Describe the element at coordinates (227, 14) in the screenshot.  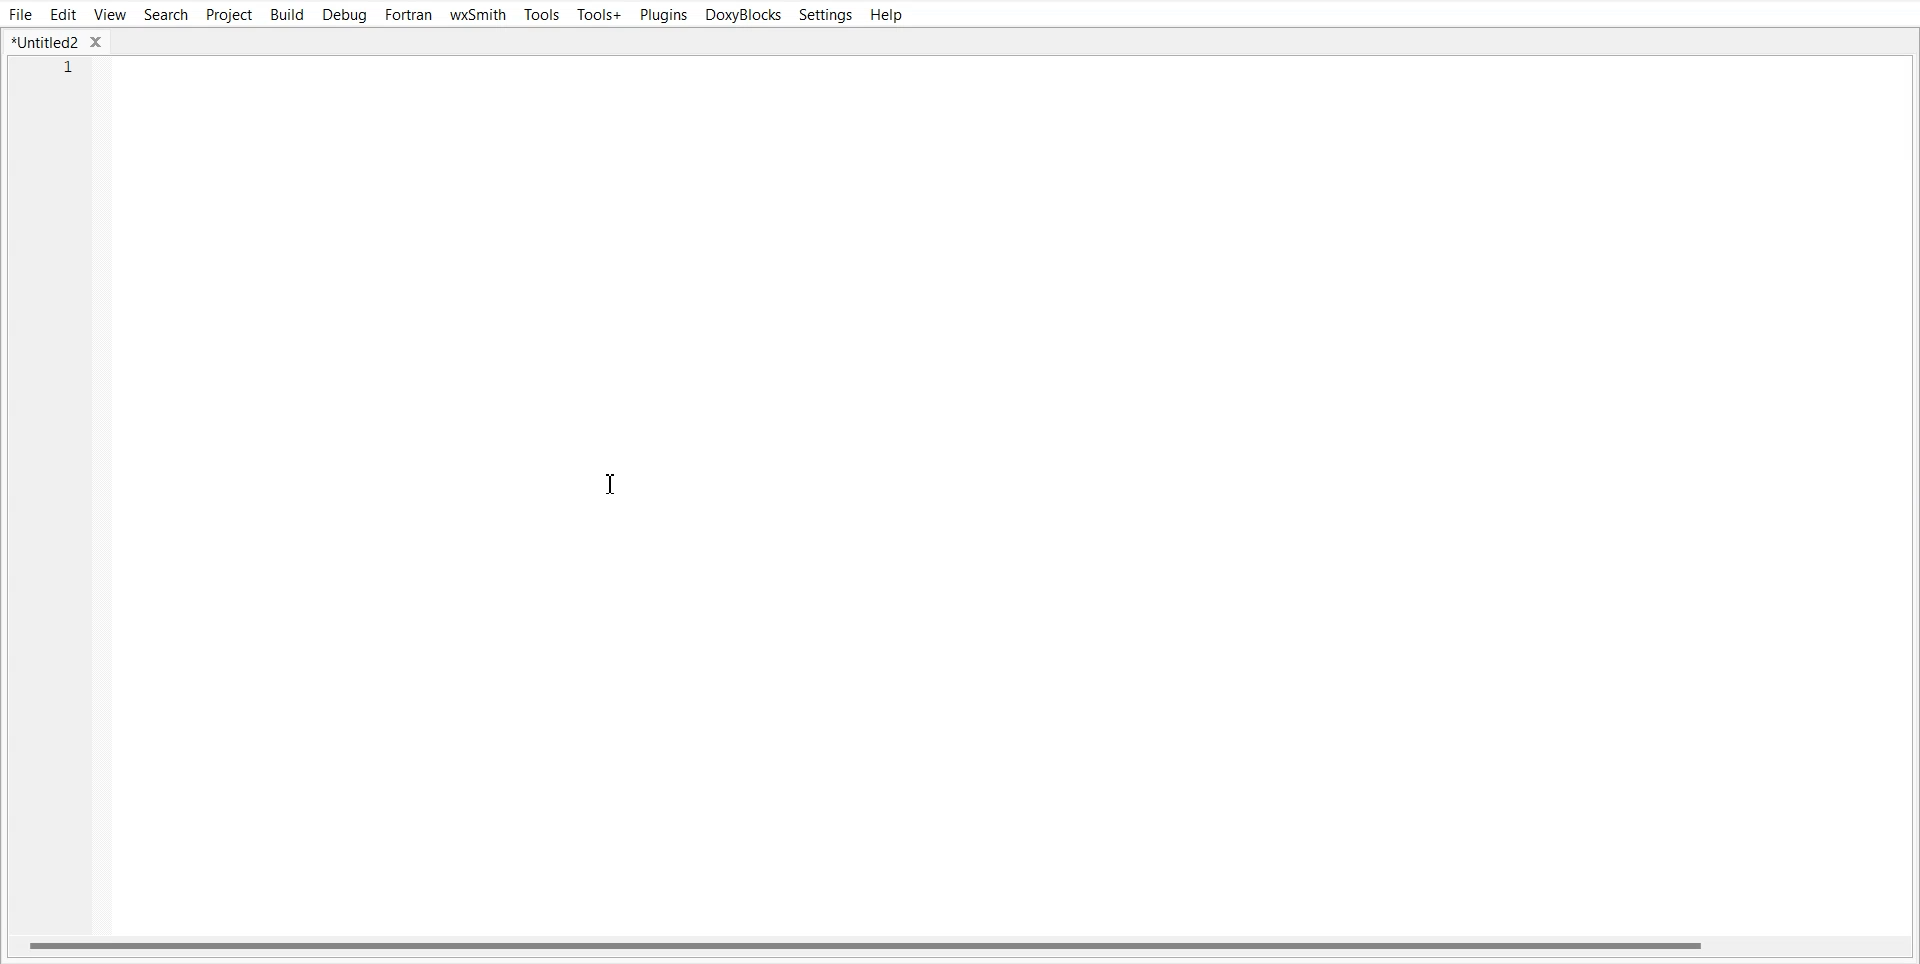
I see `Project` at that location.